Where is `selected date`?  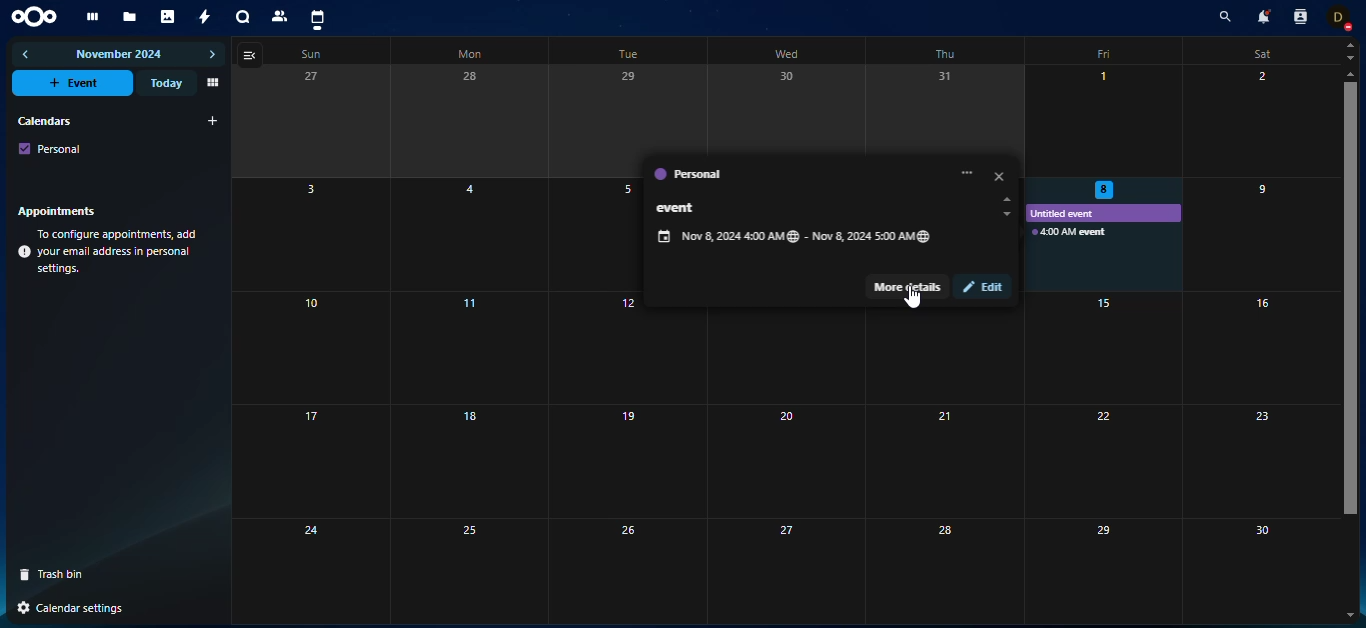 selected date is located at coordinates (1105, 188).